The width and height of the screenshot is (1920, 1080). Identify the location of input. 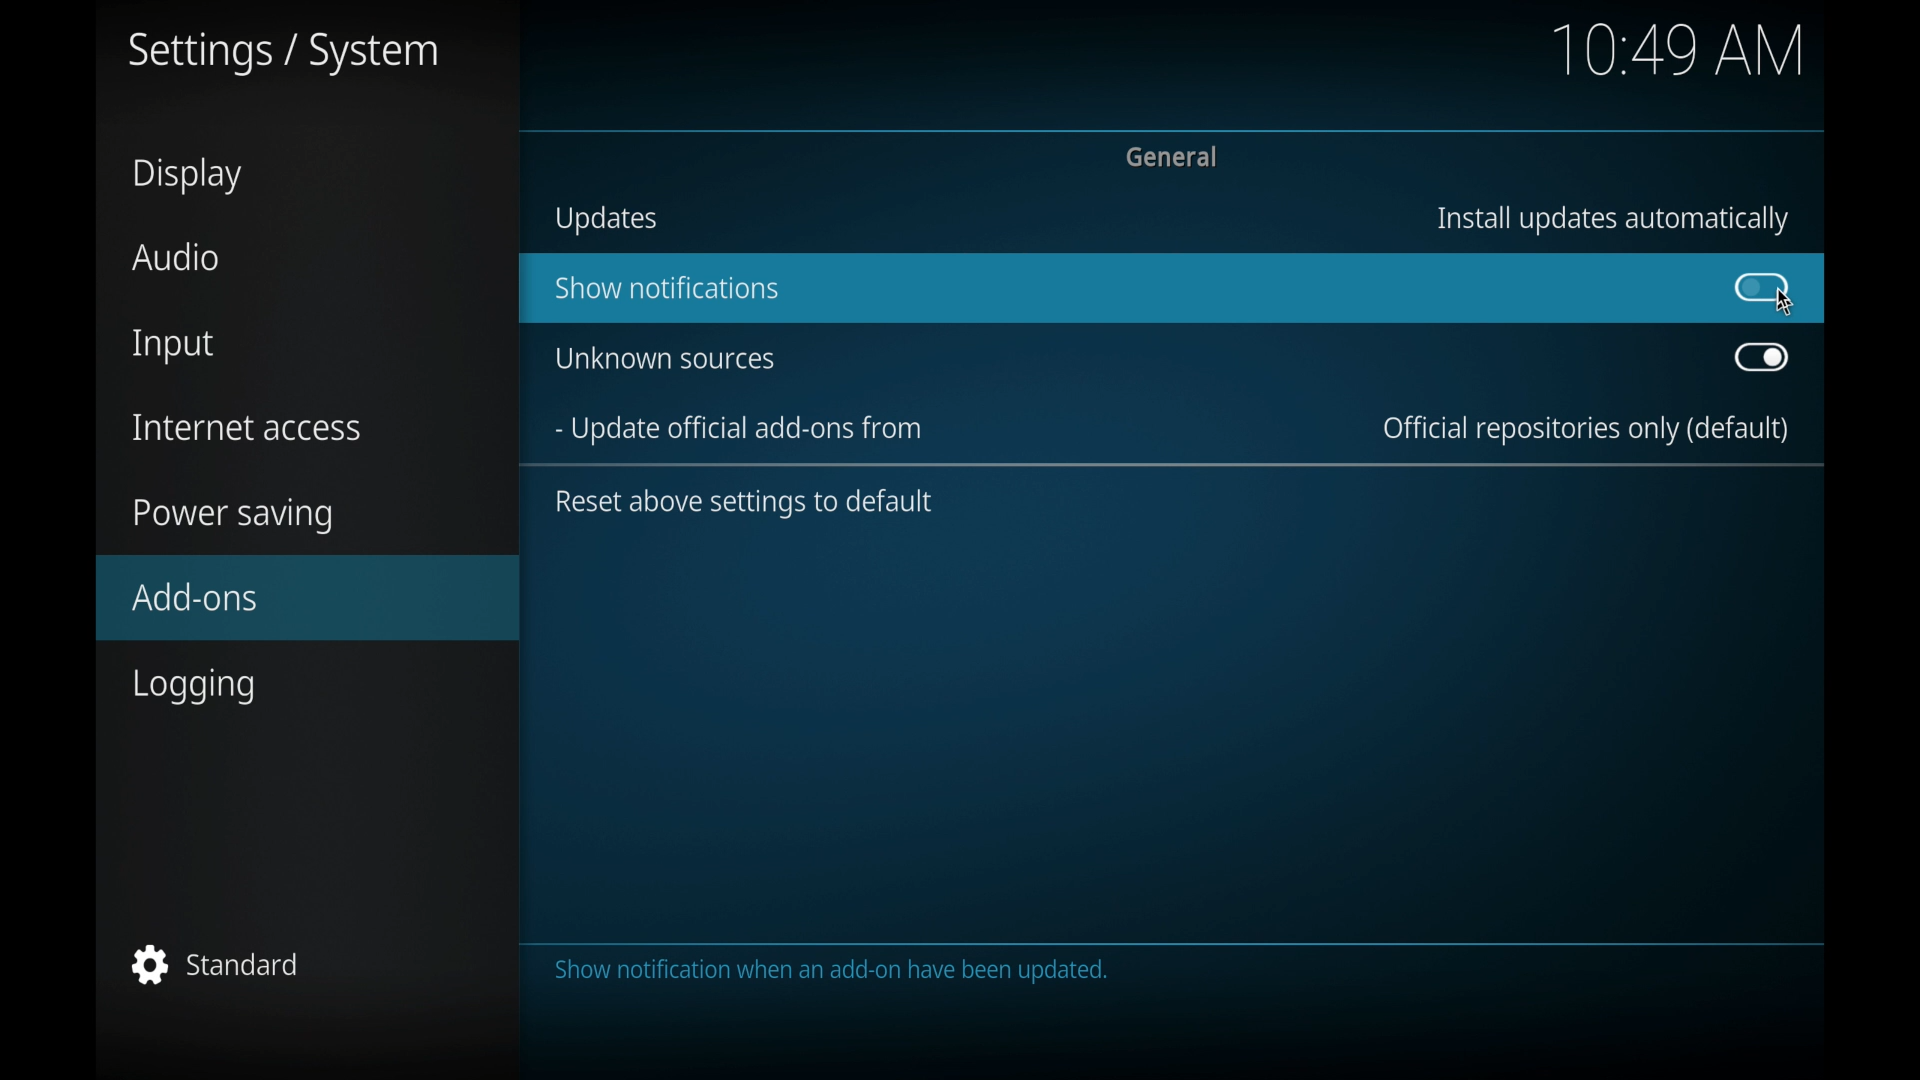
(174, 347).